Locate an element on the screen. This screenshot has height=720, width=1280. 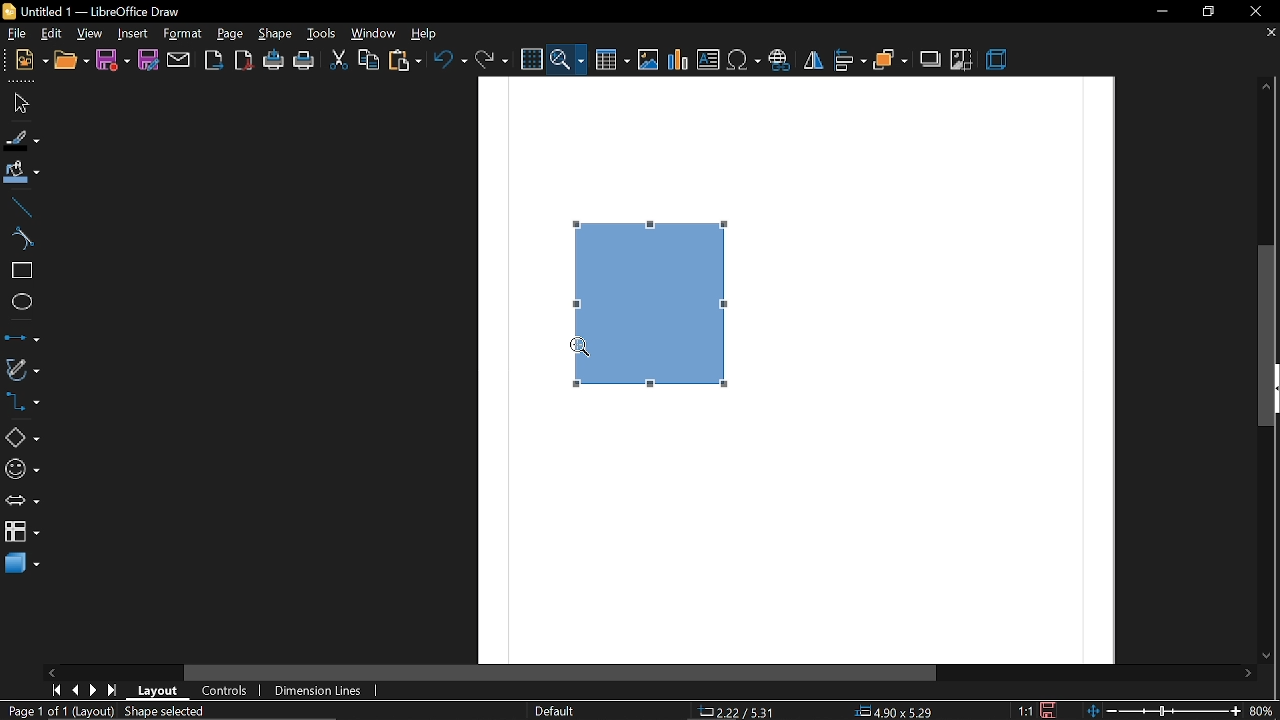
print directly is located at coordinates (274, 61).